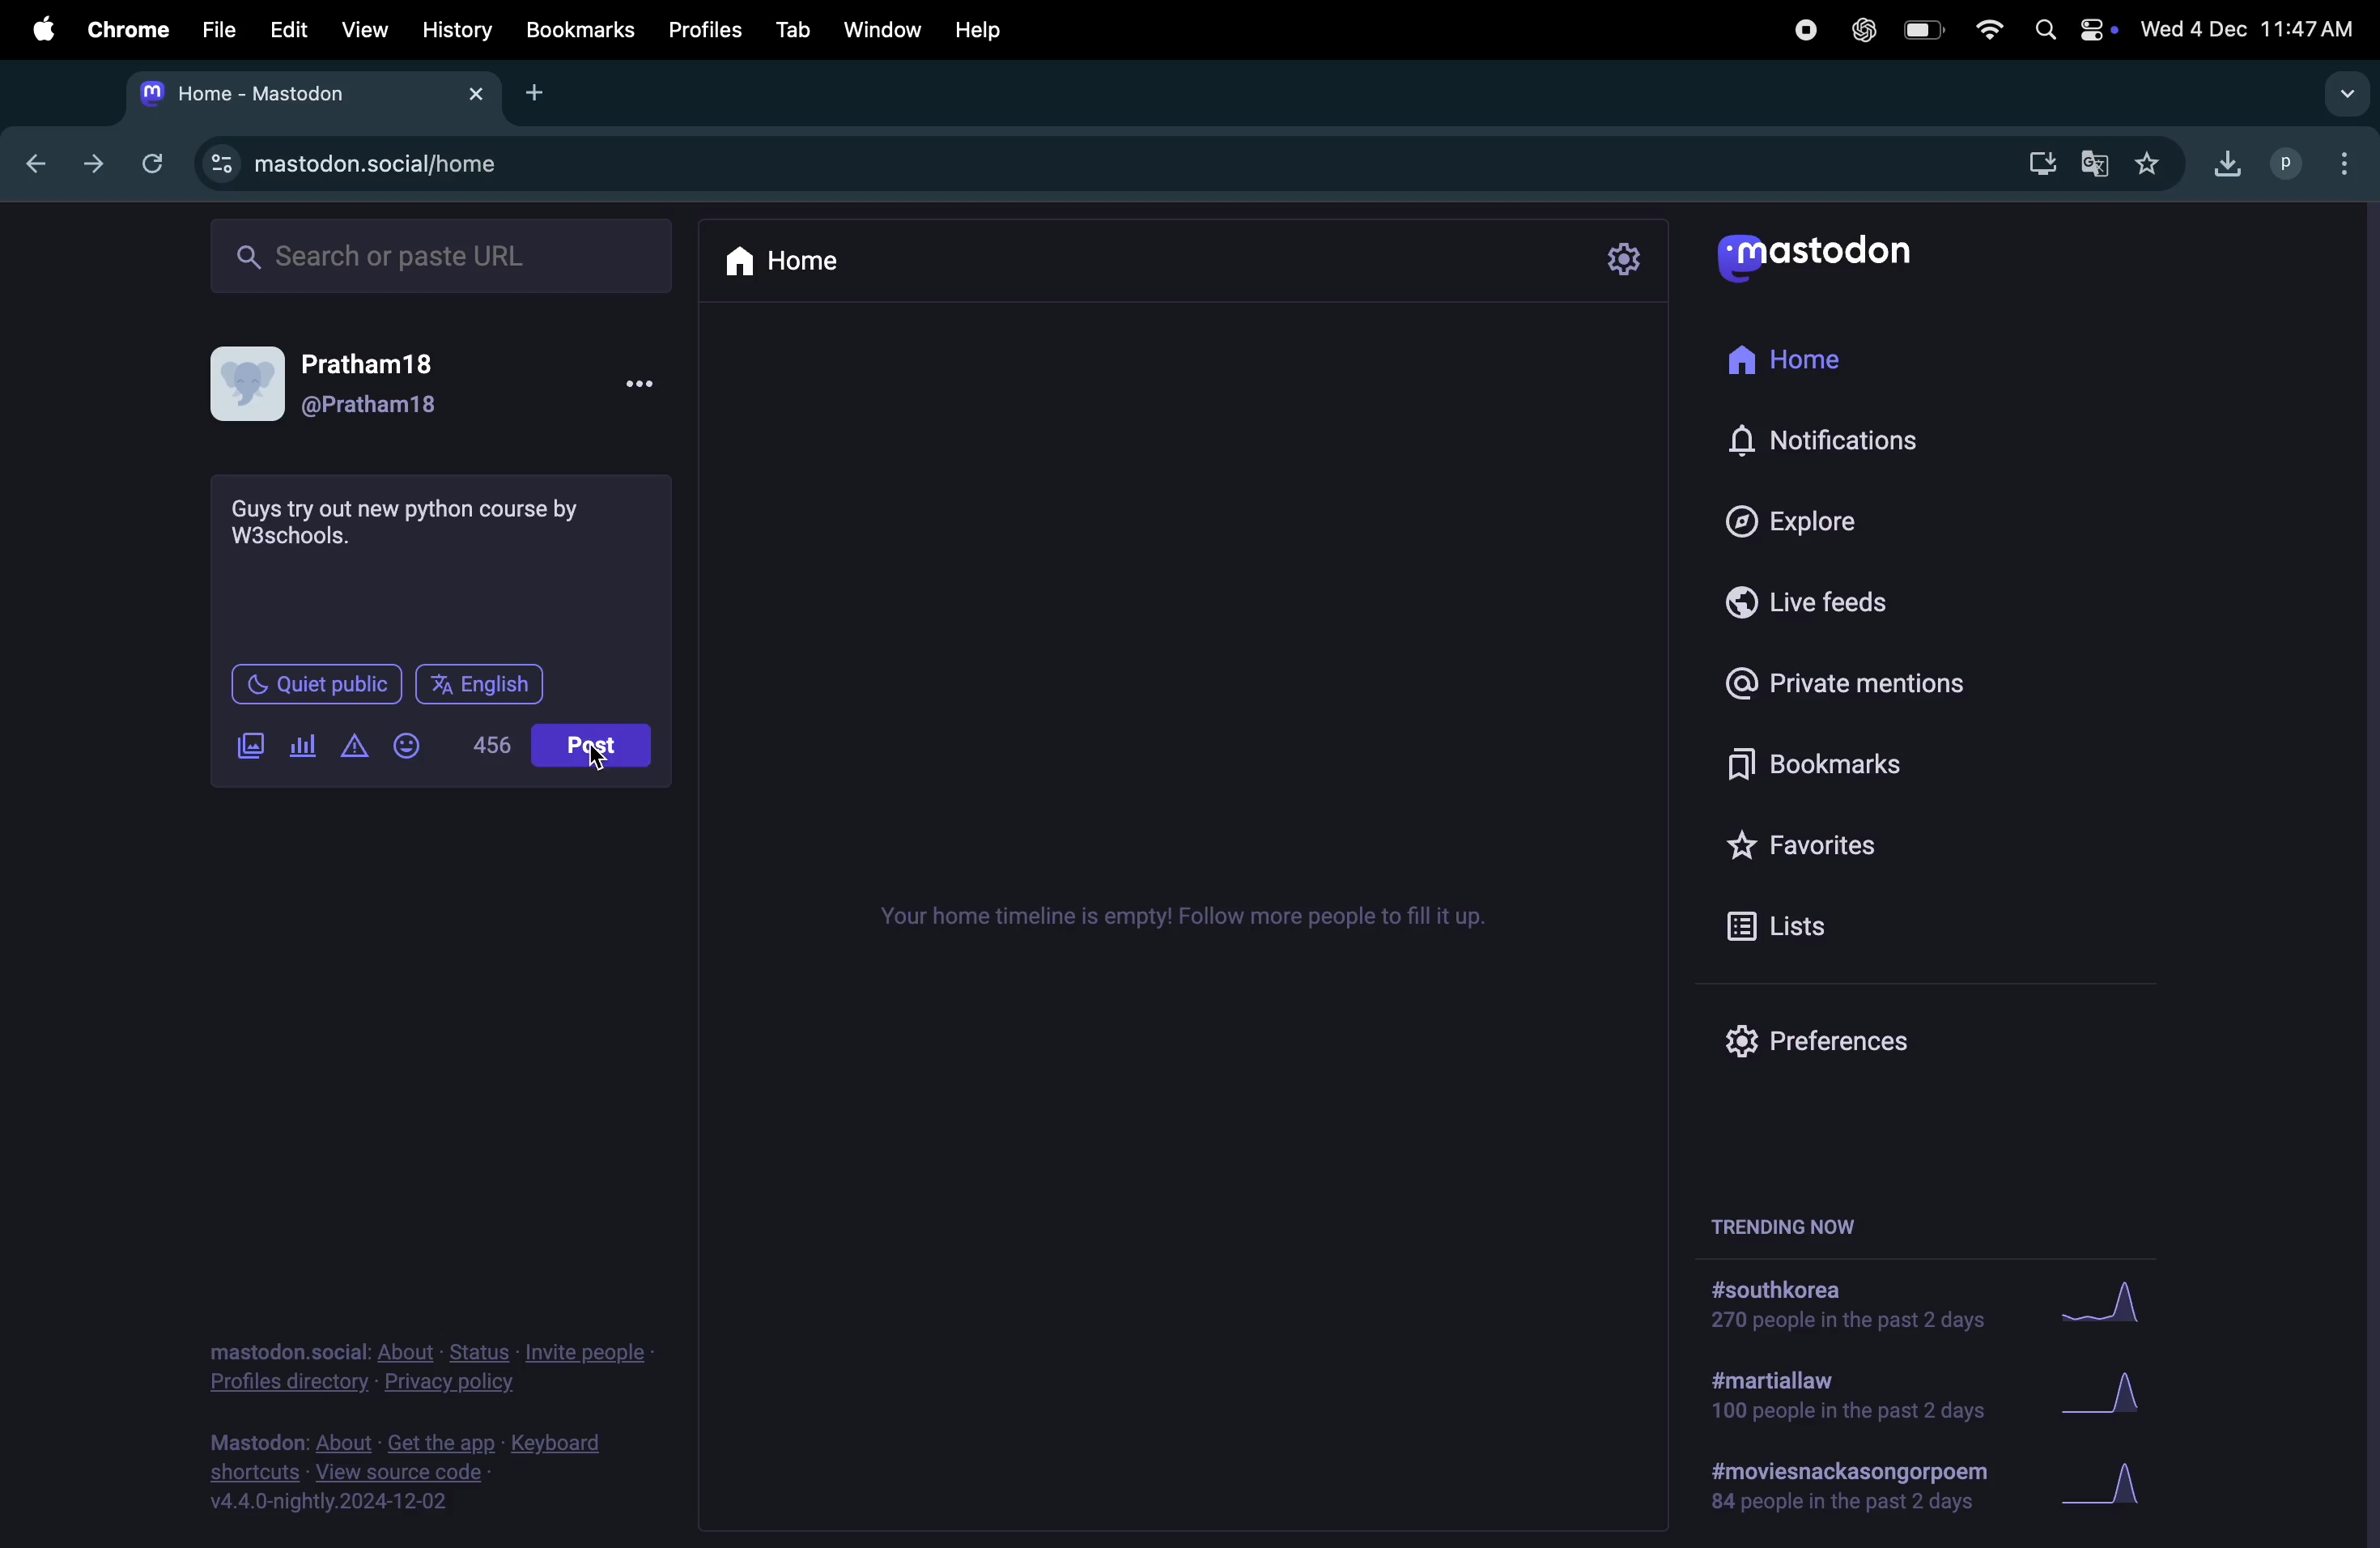 This screenshot has width=2380, height=1548. Describe the element at coordinates (1794, 362) in the screenshot. I see `home` at that location.